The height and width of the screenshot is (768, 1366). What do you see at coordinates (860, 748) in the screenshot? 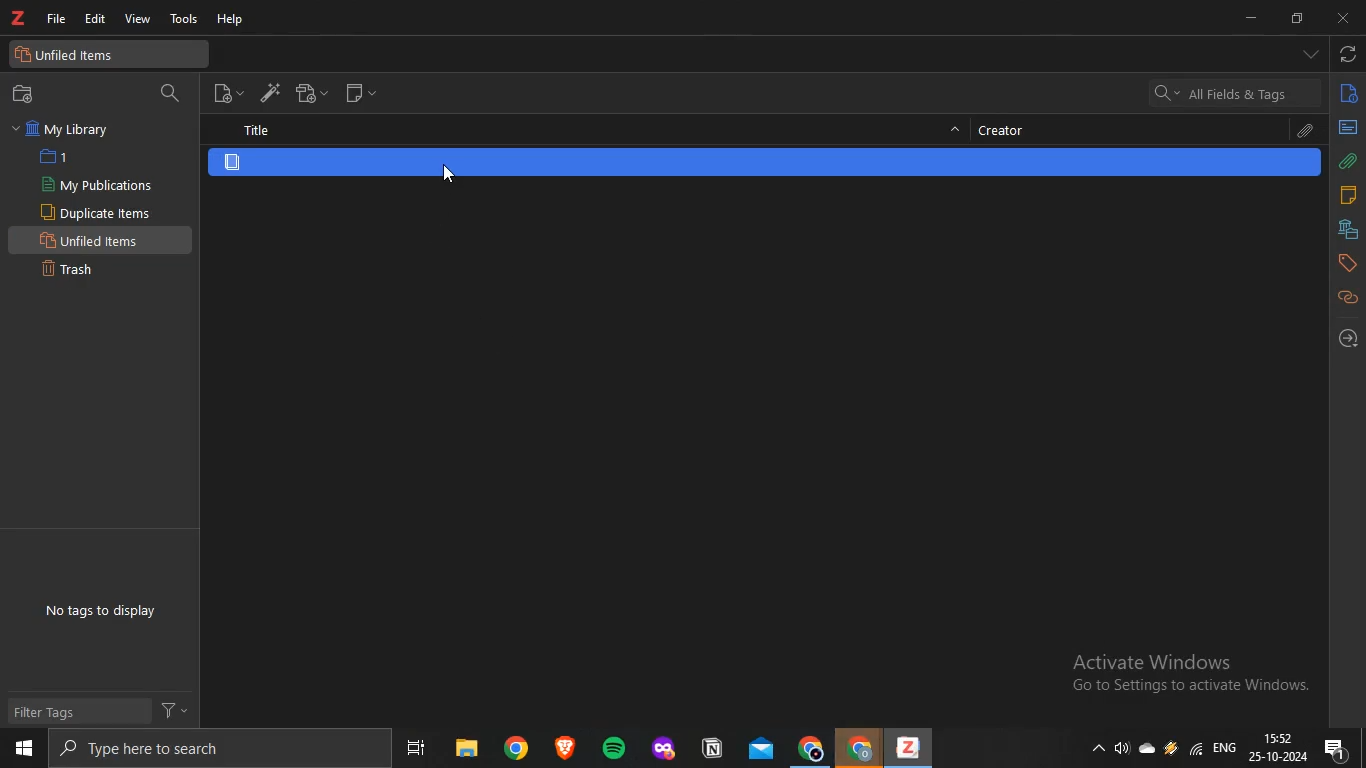
I see `chrome` at bounding box center [860, 748].